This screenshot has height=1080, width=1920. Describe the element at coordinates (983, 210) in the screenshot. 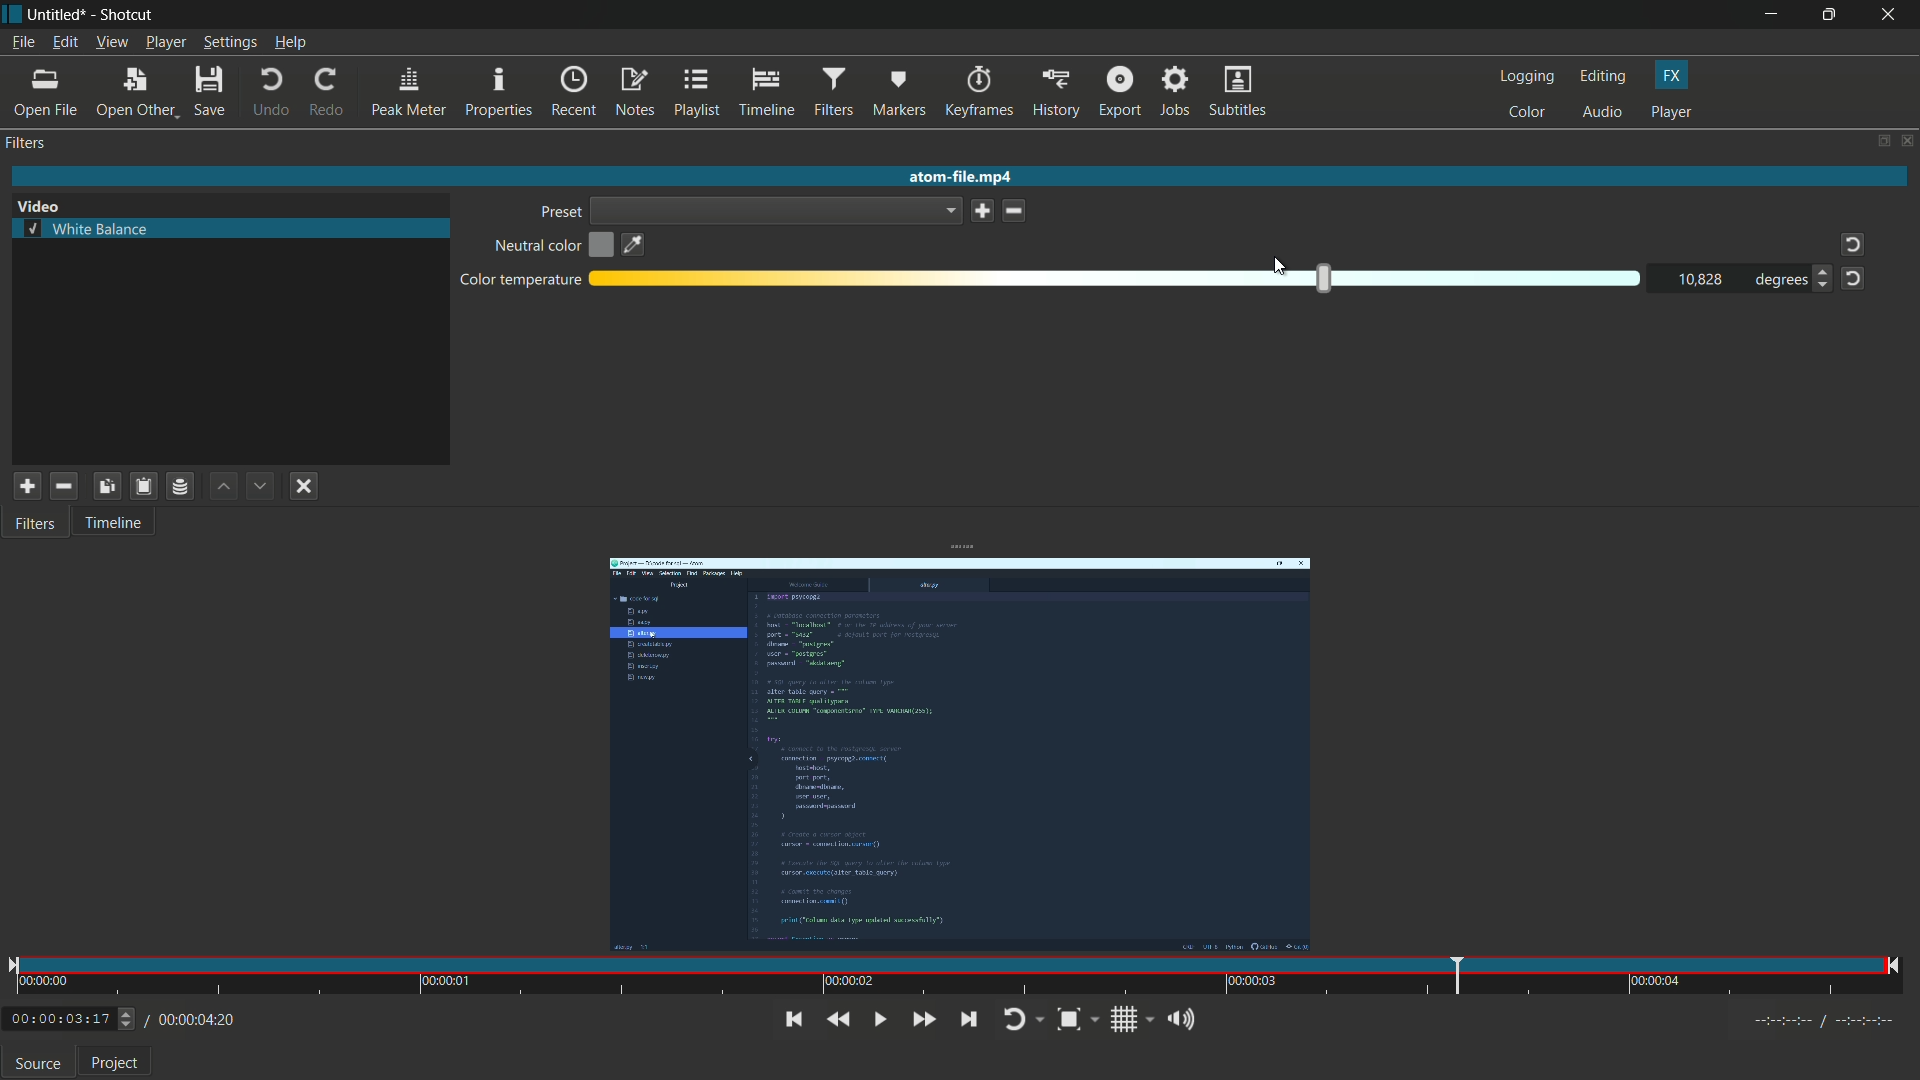

I see `save` at that location.